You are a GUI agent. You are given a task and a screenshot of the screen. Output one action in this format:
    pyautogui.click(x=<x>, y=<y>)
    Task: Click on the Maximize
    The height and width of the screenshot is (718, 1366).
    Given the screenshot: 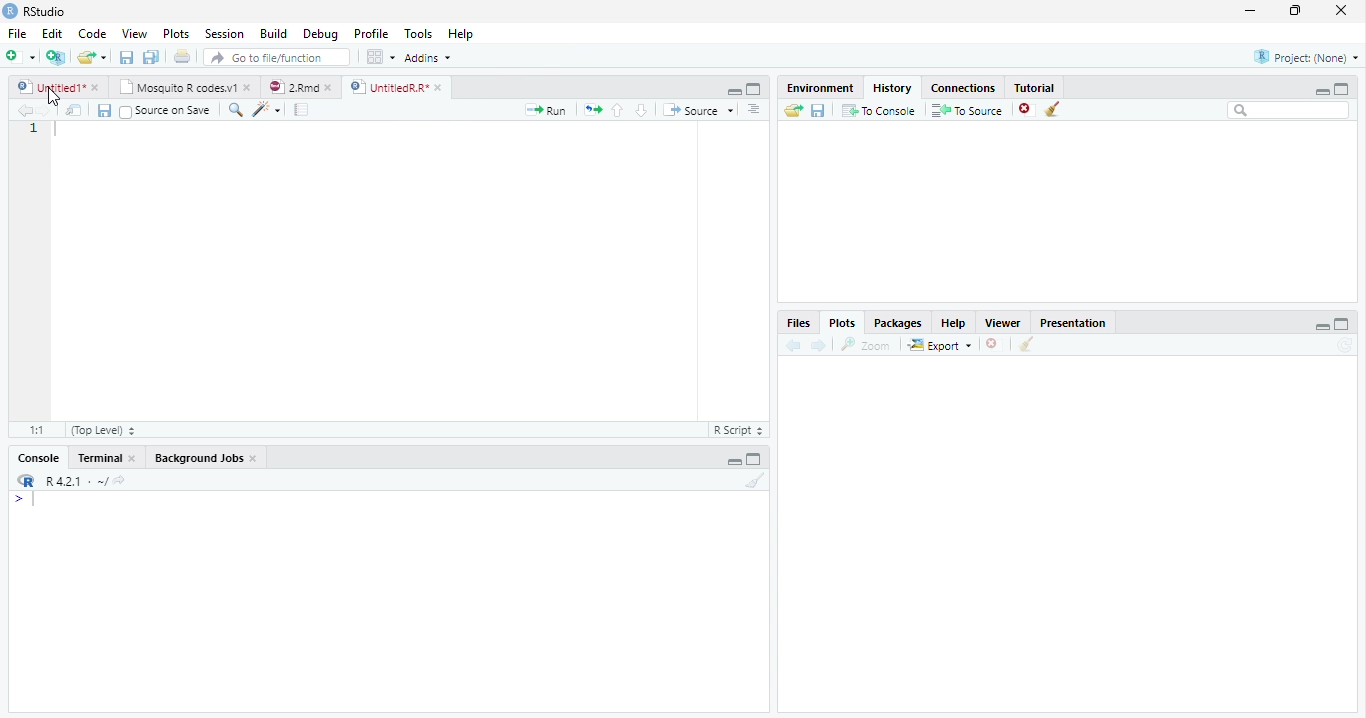 What is the action you would take?
    pyautogui.click(x=755, y=90)
    